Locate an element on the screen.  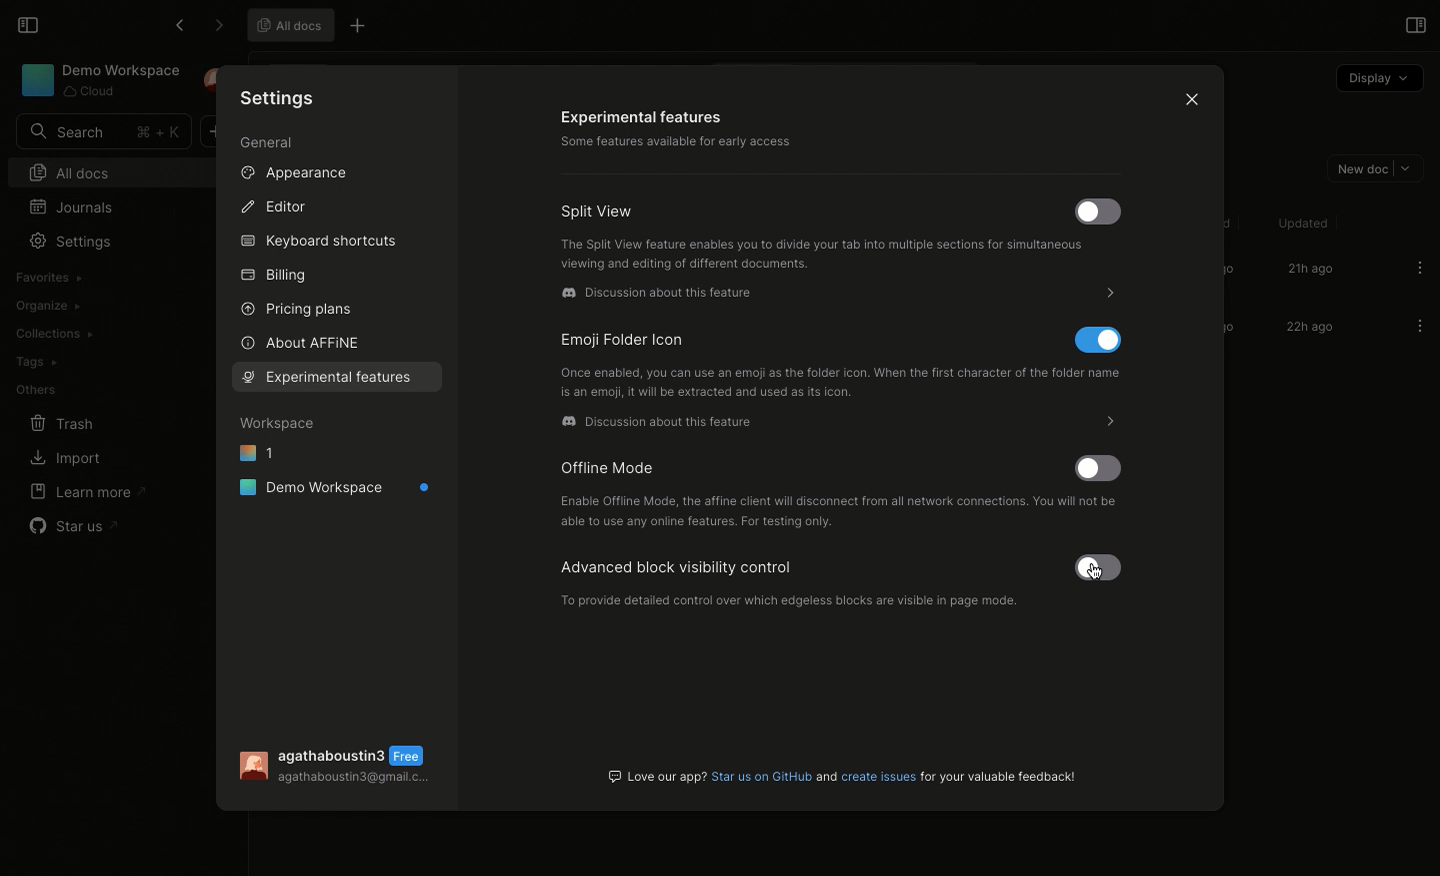
Search bar is located at coordinates (101, 132).